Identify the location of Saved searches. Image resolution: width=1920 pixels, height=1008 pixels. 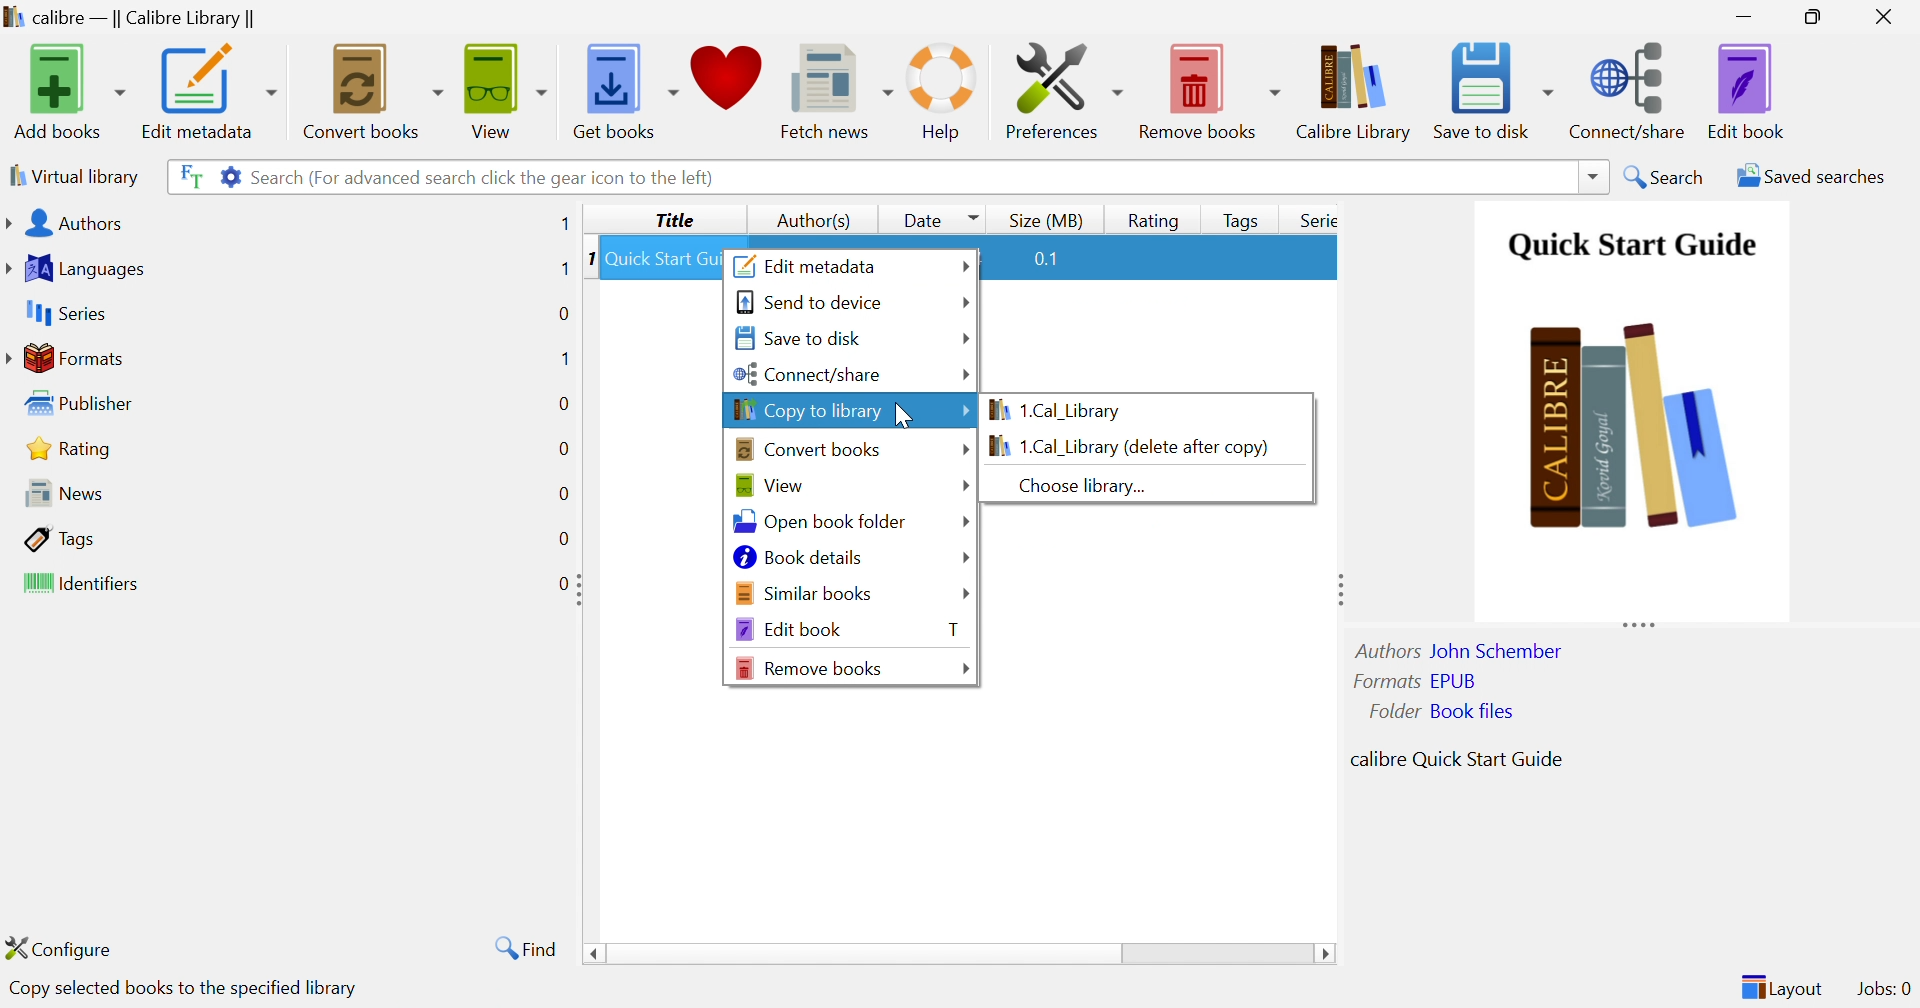
(1807, 176).